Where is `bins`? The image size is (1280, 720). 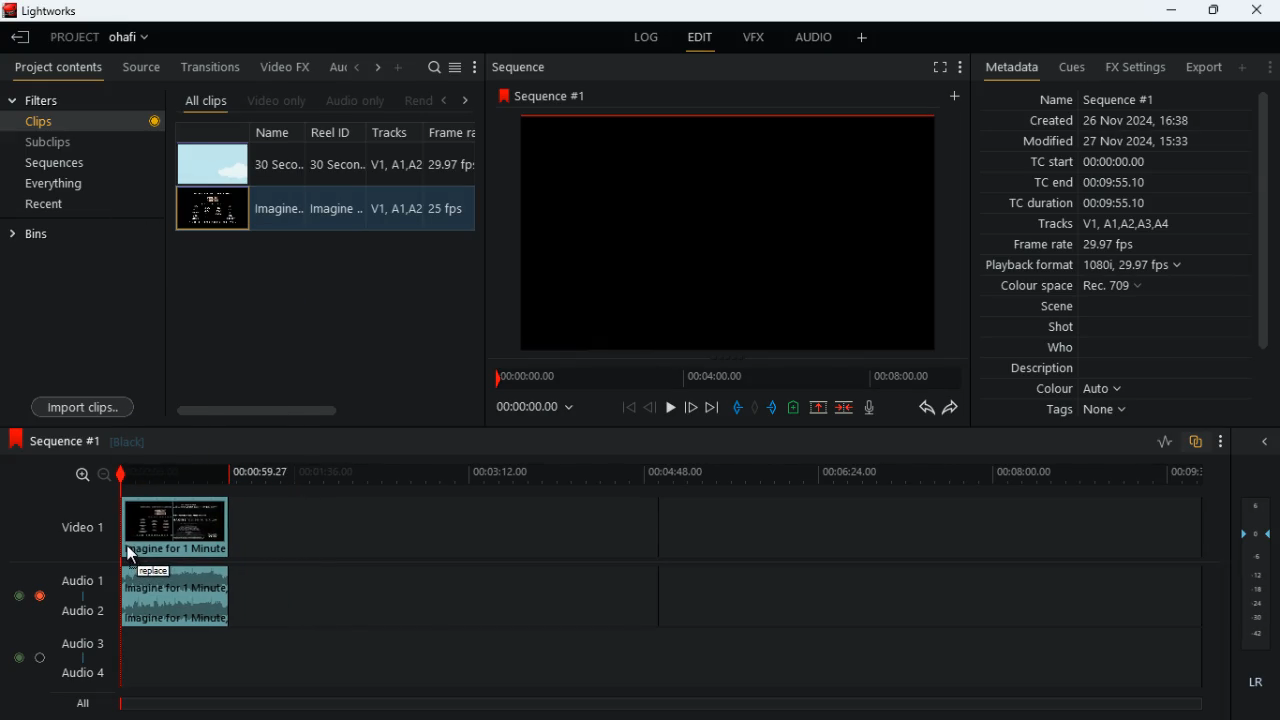
bins is located at coordinates (39, 238).